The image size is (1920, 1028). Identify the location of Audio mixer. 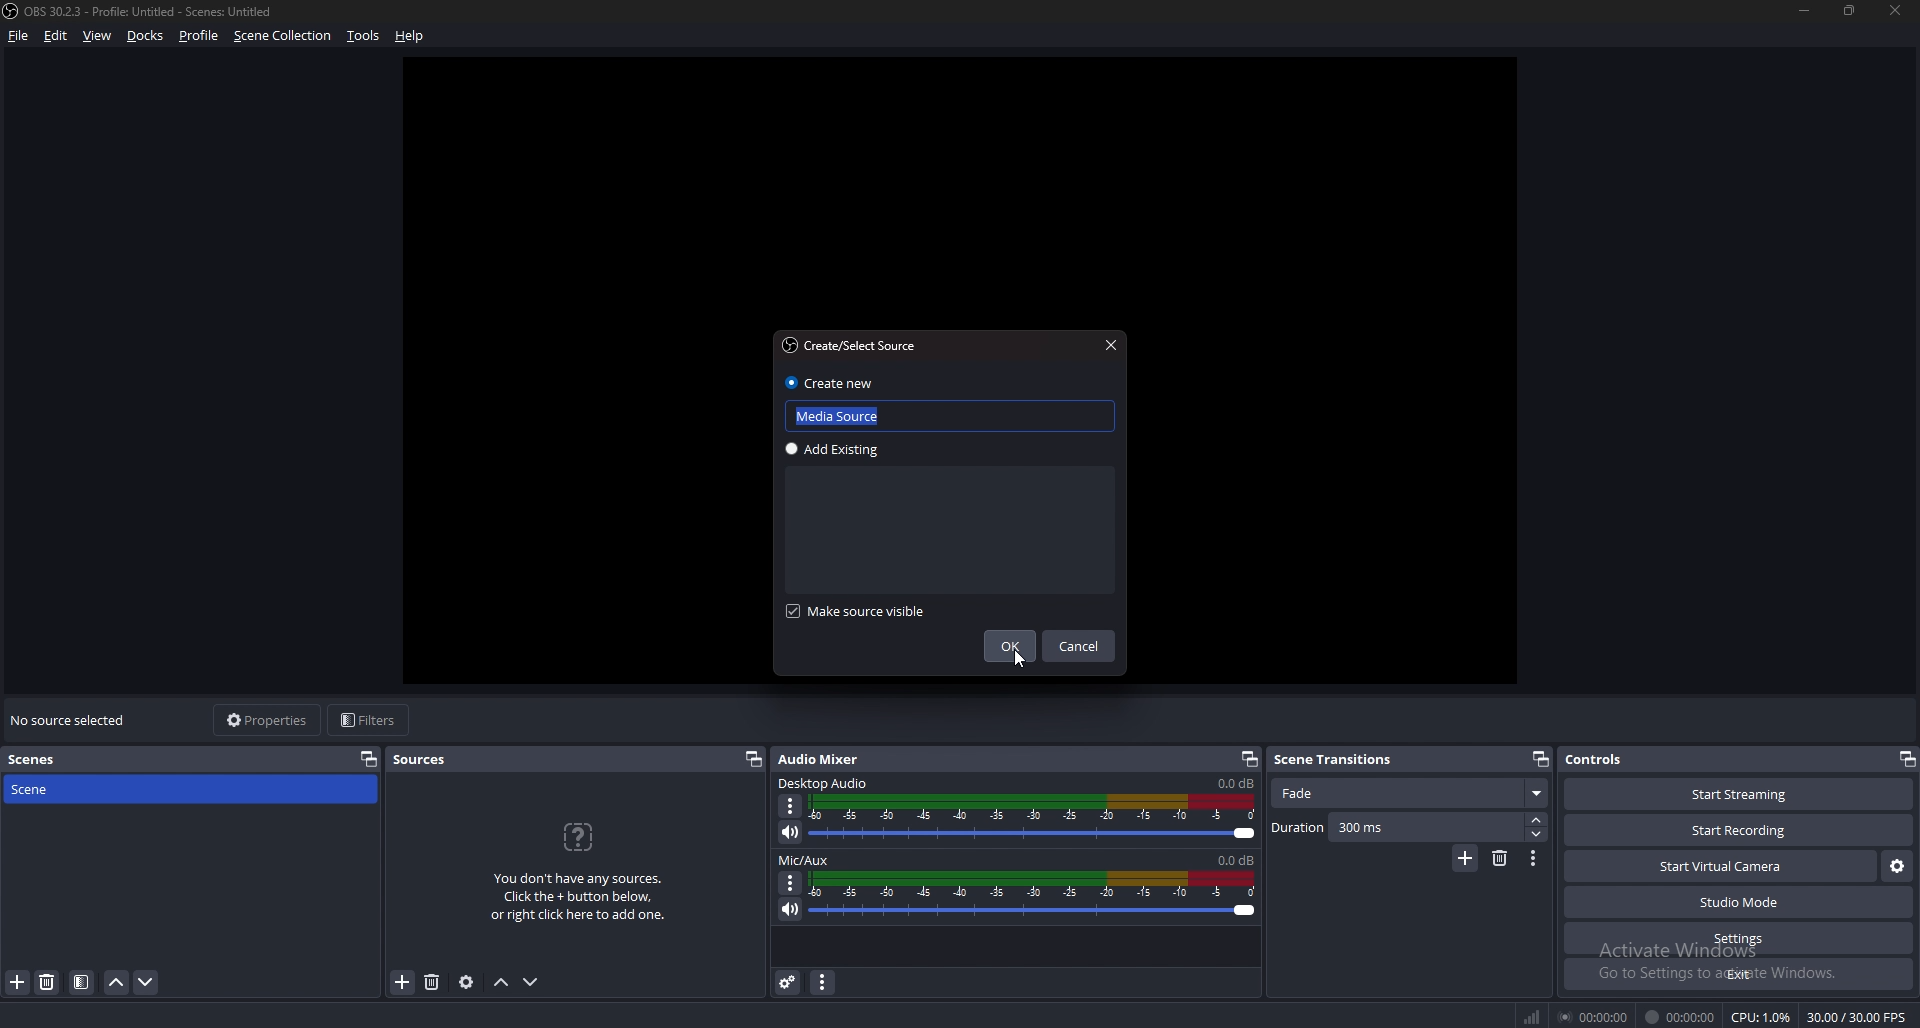
(820, 760).